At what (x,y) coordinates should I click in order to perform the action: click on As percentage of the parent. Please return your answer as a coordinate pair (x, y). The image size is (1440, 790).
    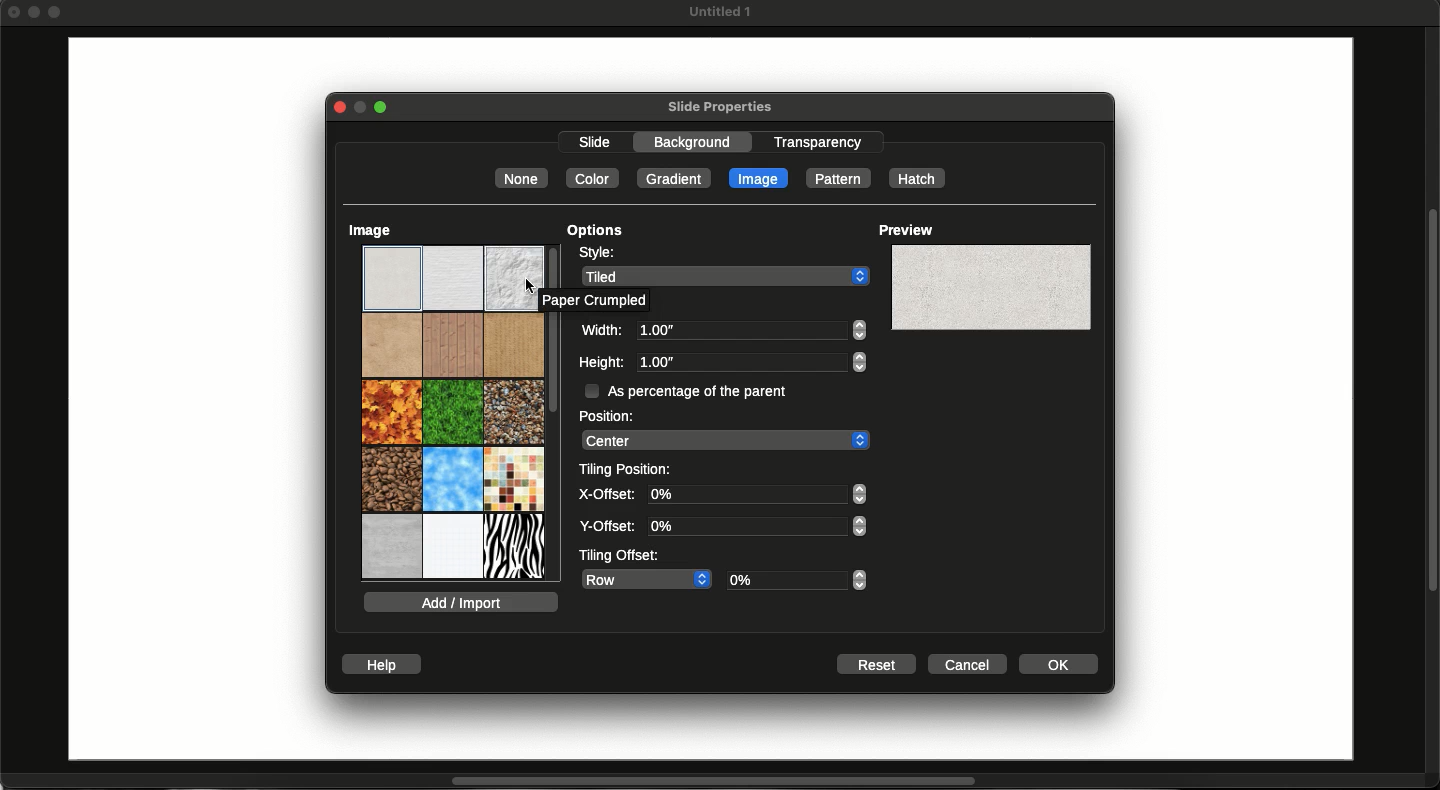
    Looking at the image, I should click on (707, 390).